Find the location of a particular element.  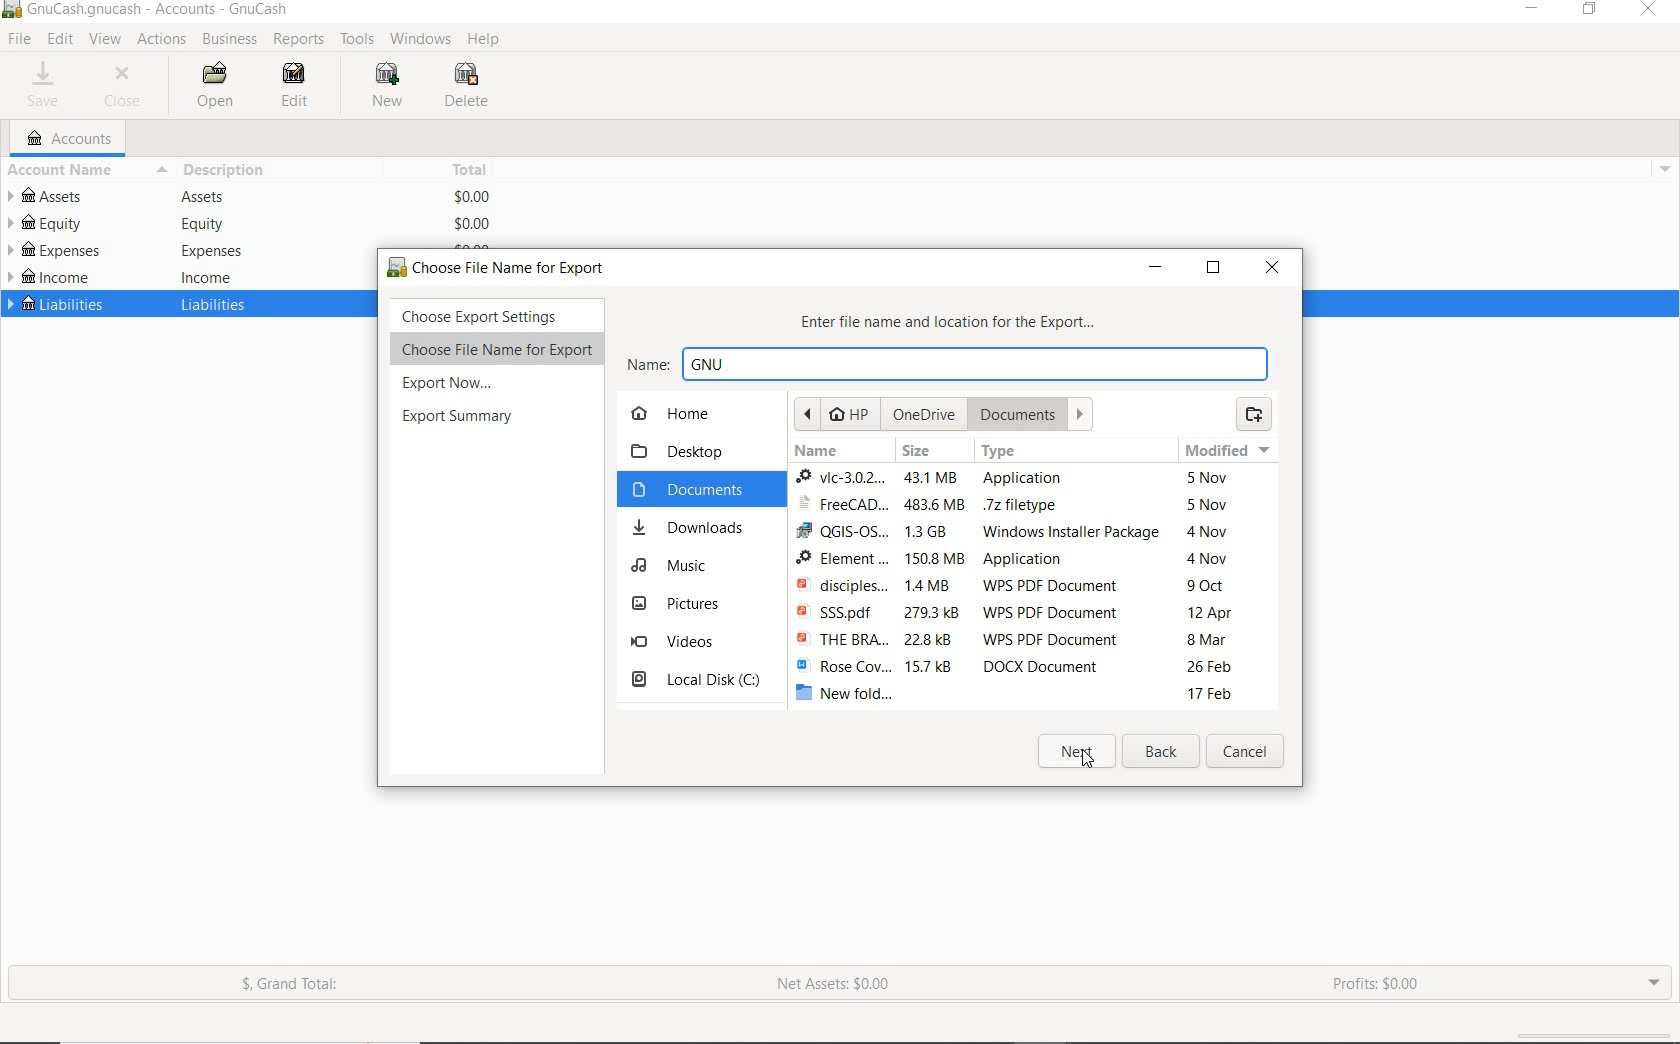

BUSINESS is located at coordinates (228, 40).